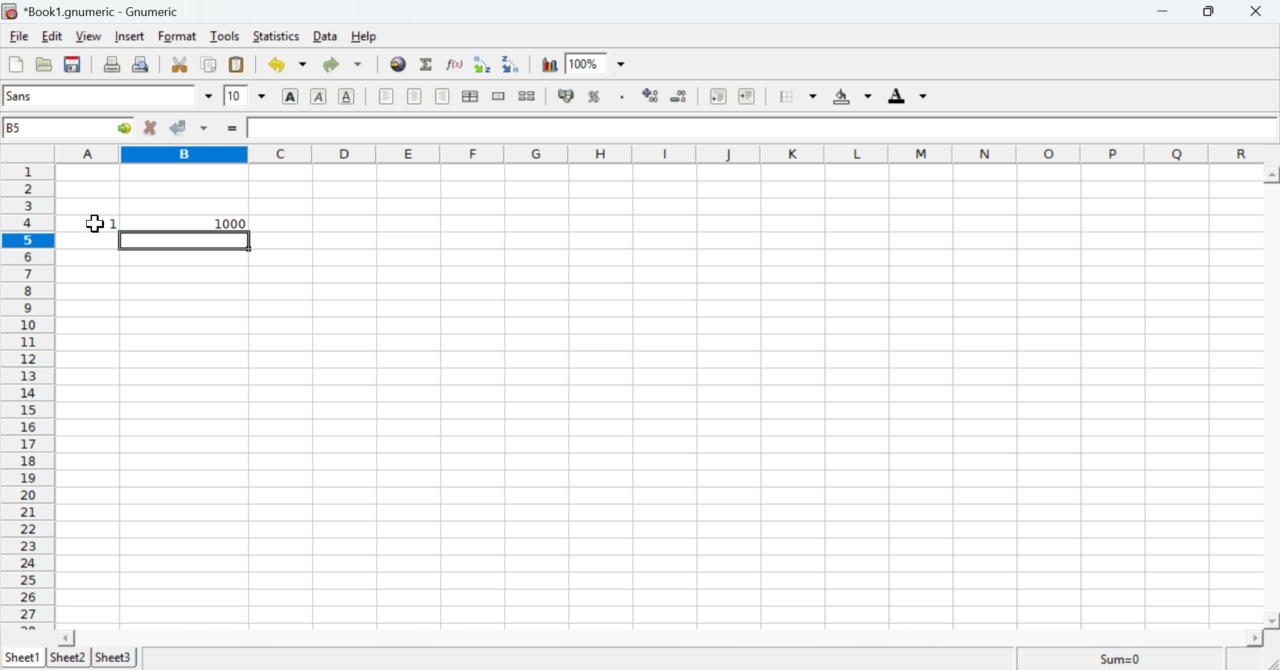 The height and width of the screenshot is (670, 1280). I want to click on Sort into ascending, so click(484, 65).